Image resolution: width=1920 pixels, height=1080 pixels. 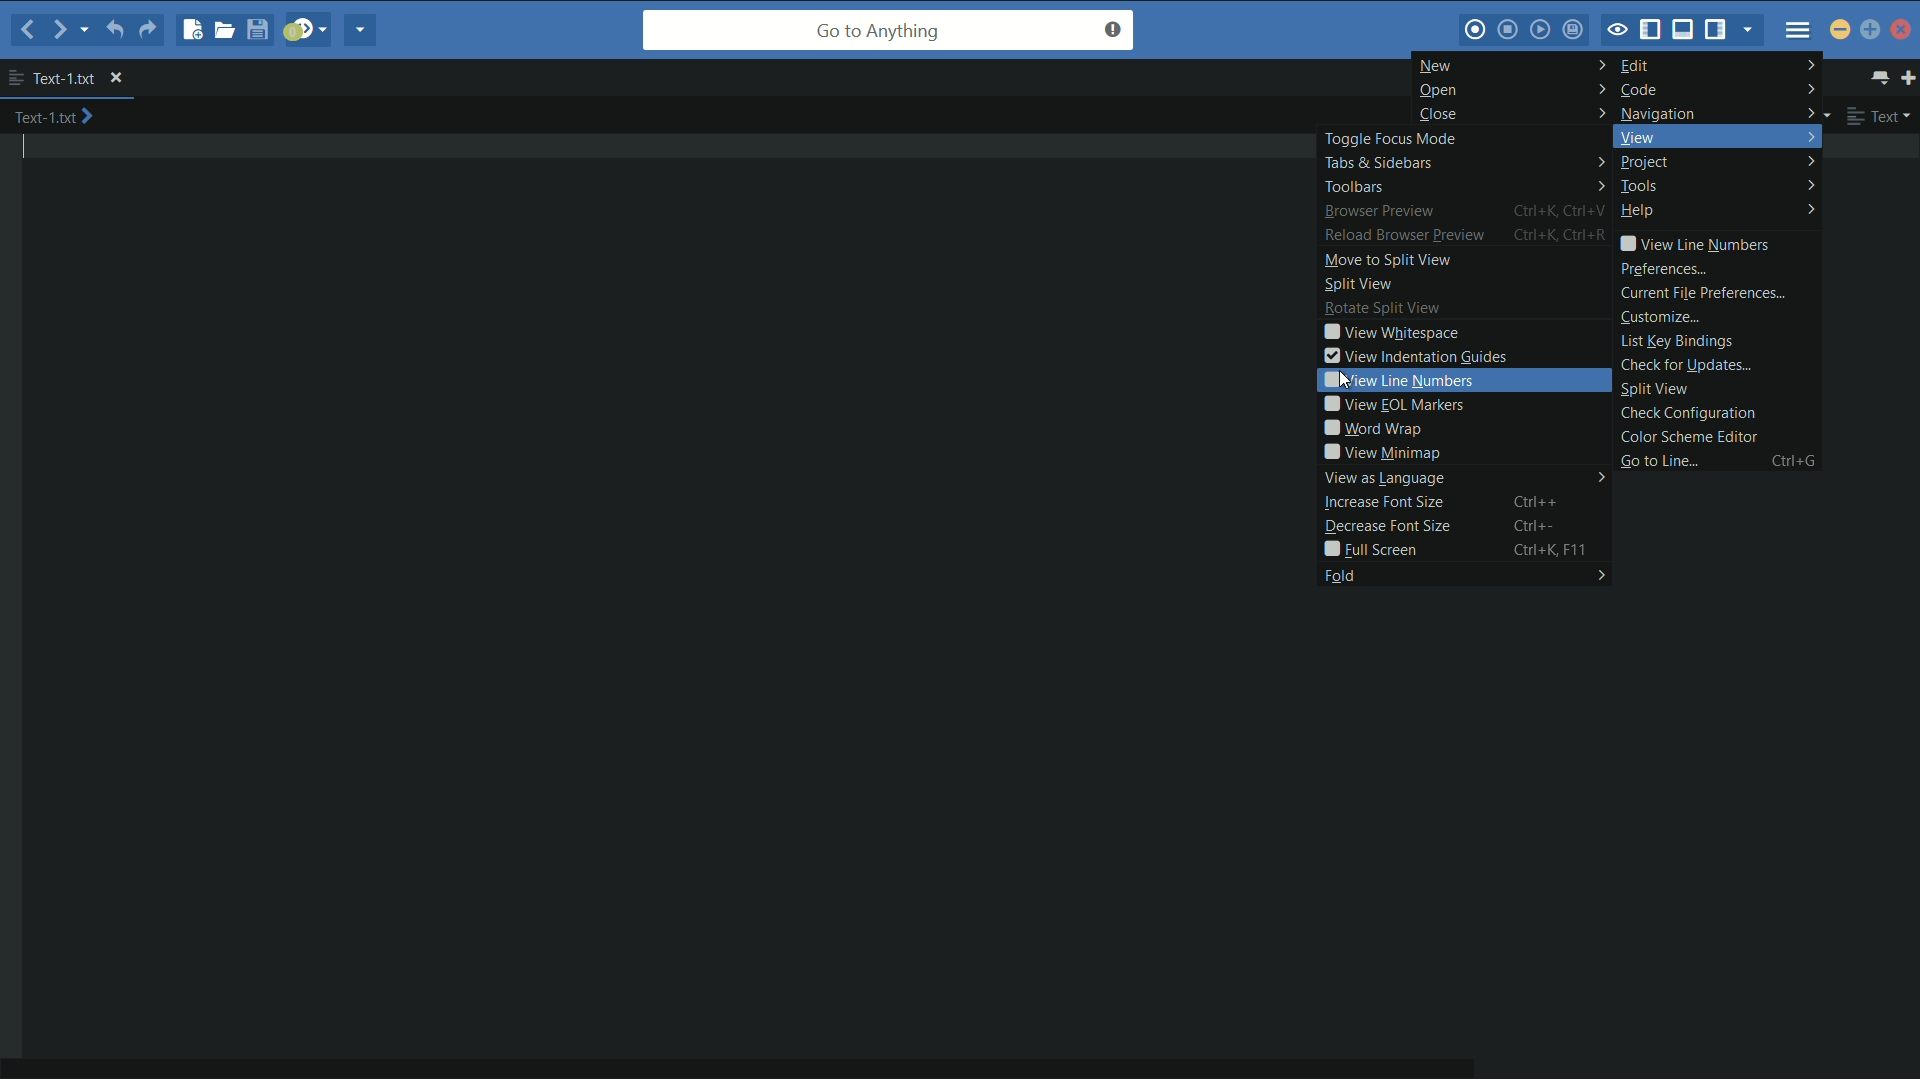 I want to click on jump to next syntax correcting result, so click(x=307, y=29).